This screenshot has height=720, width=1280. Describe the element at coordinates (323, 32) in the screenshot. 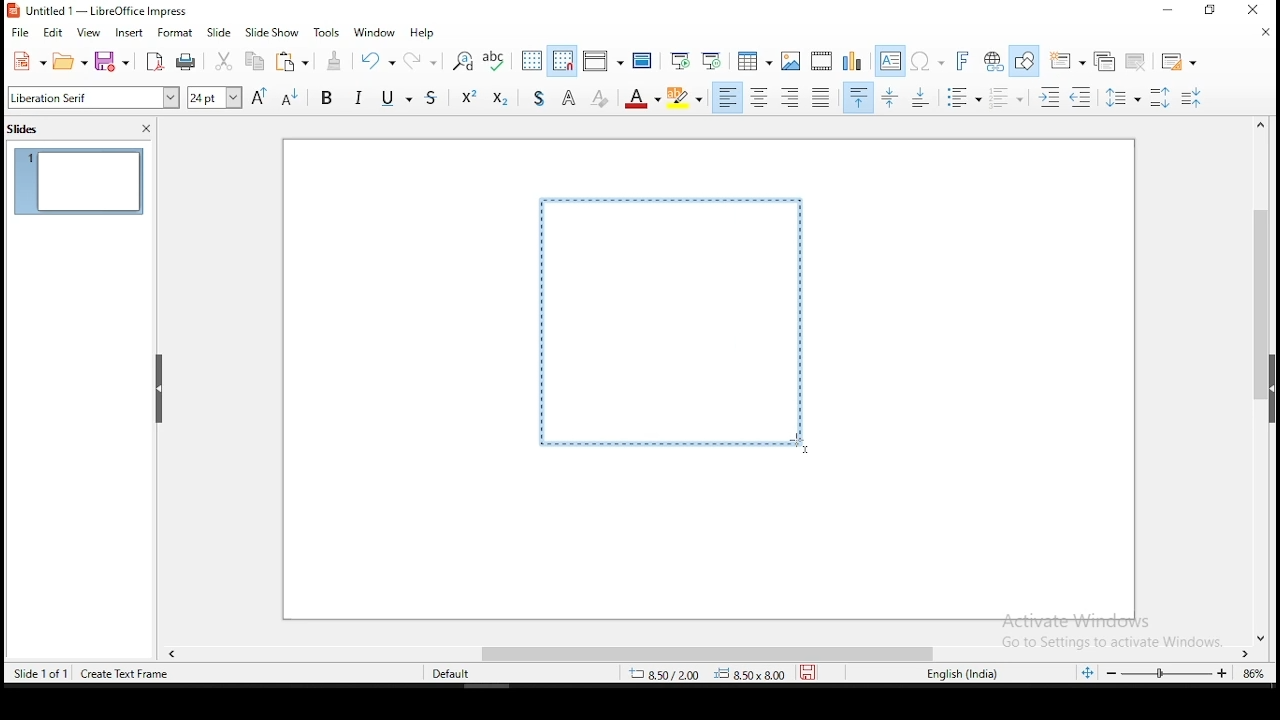

I see `tools` at that location.